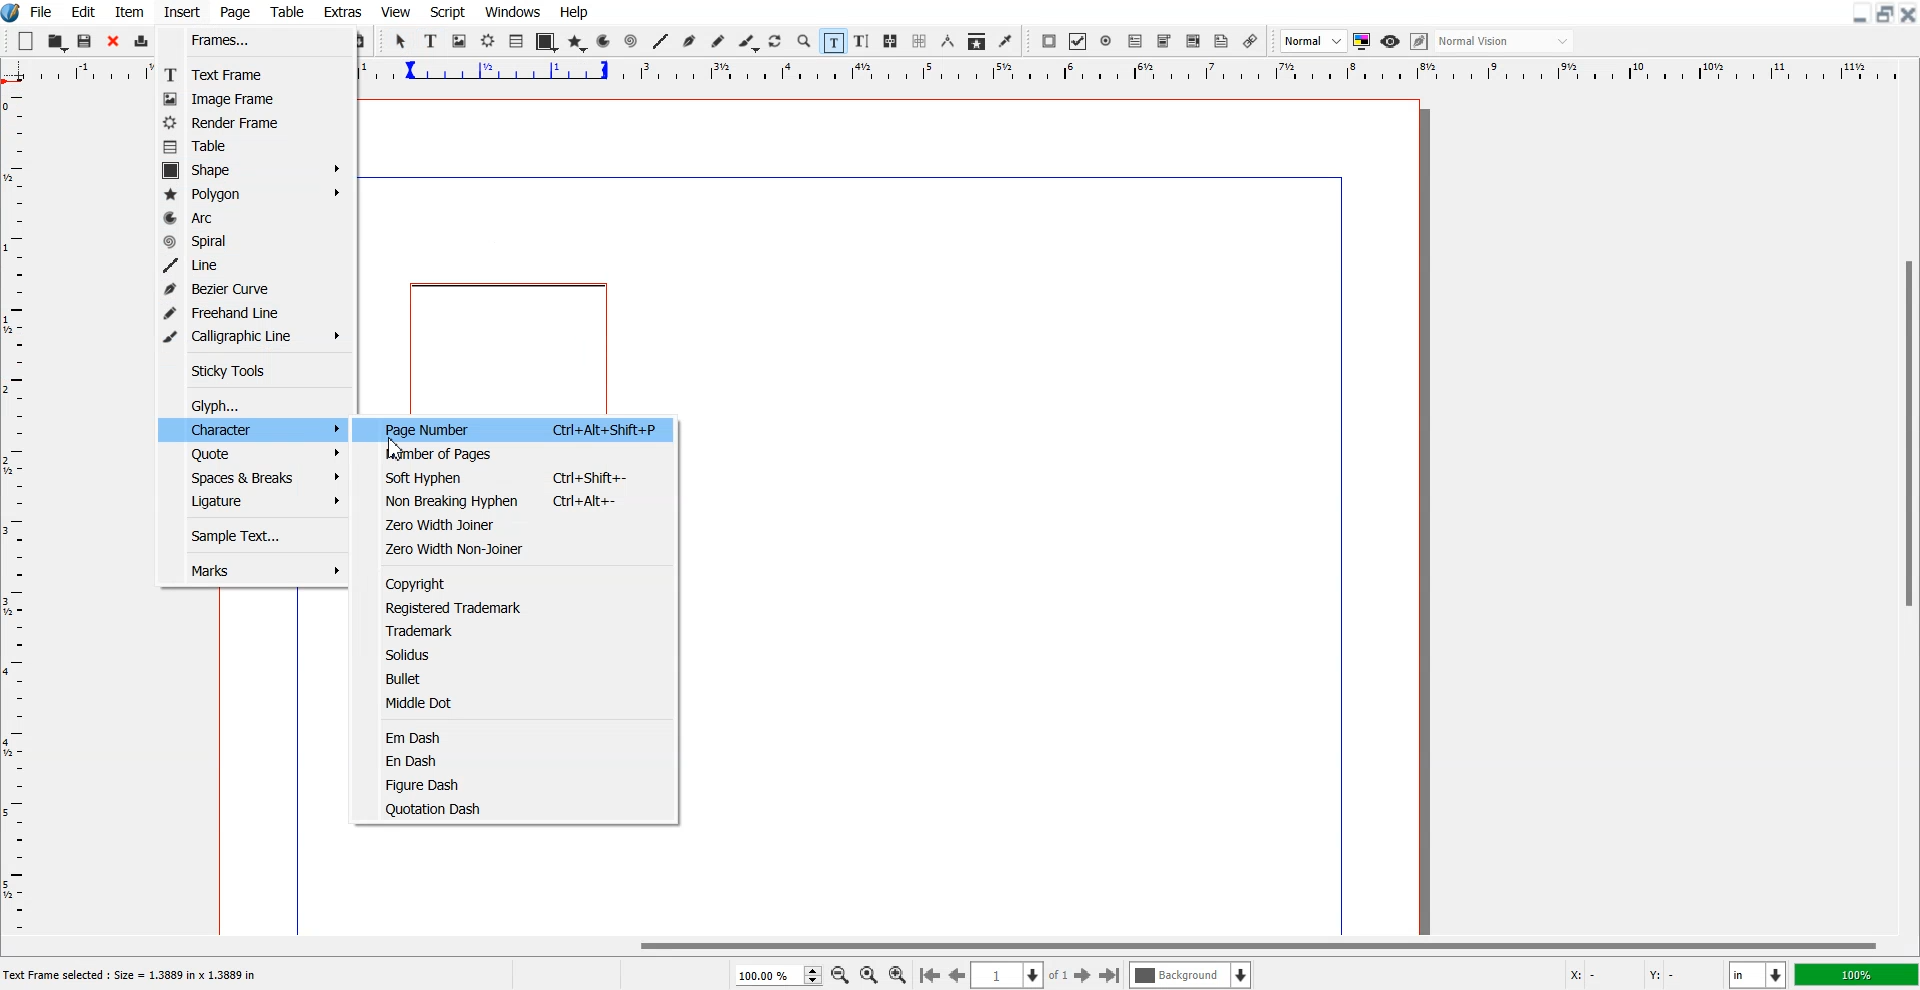 Image resolution: width=1920 pixels, height=990 pixels. I want to click on Go to Last Page, so click(1110, 976).